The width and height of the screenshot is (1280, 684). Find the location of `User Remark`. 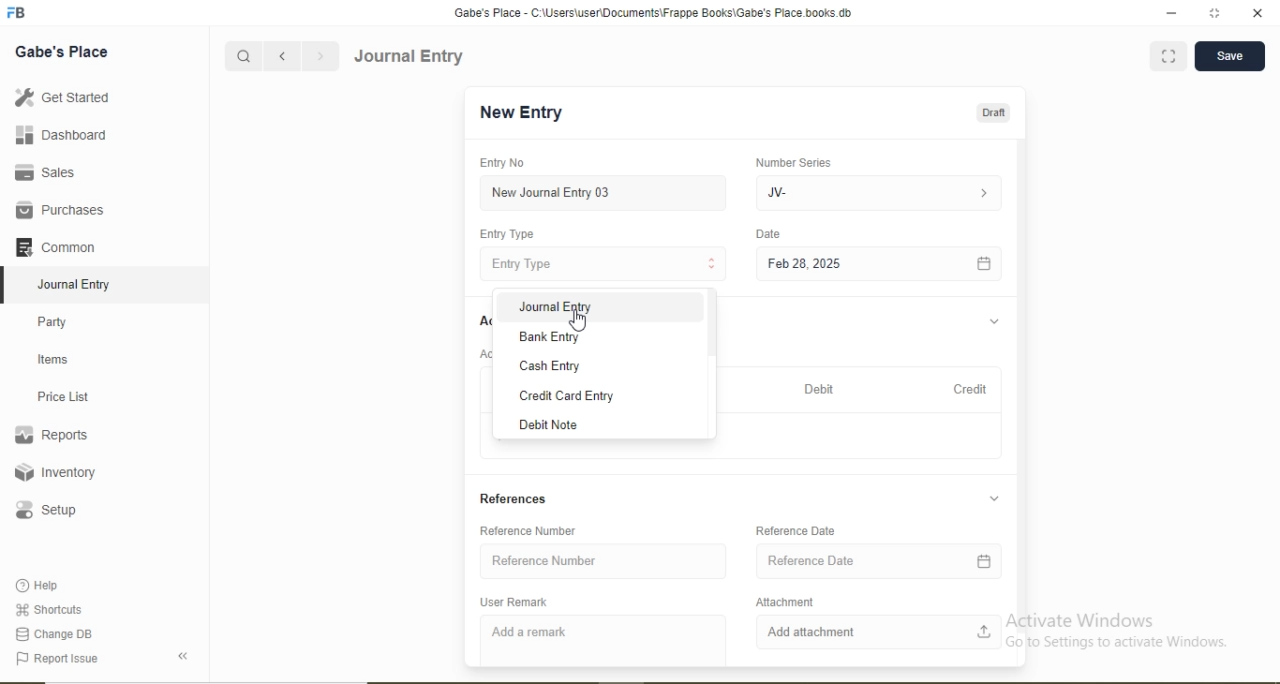

User Remark is located at coordinates (513, 602).